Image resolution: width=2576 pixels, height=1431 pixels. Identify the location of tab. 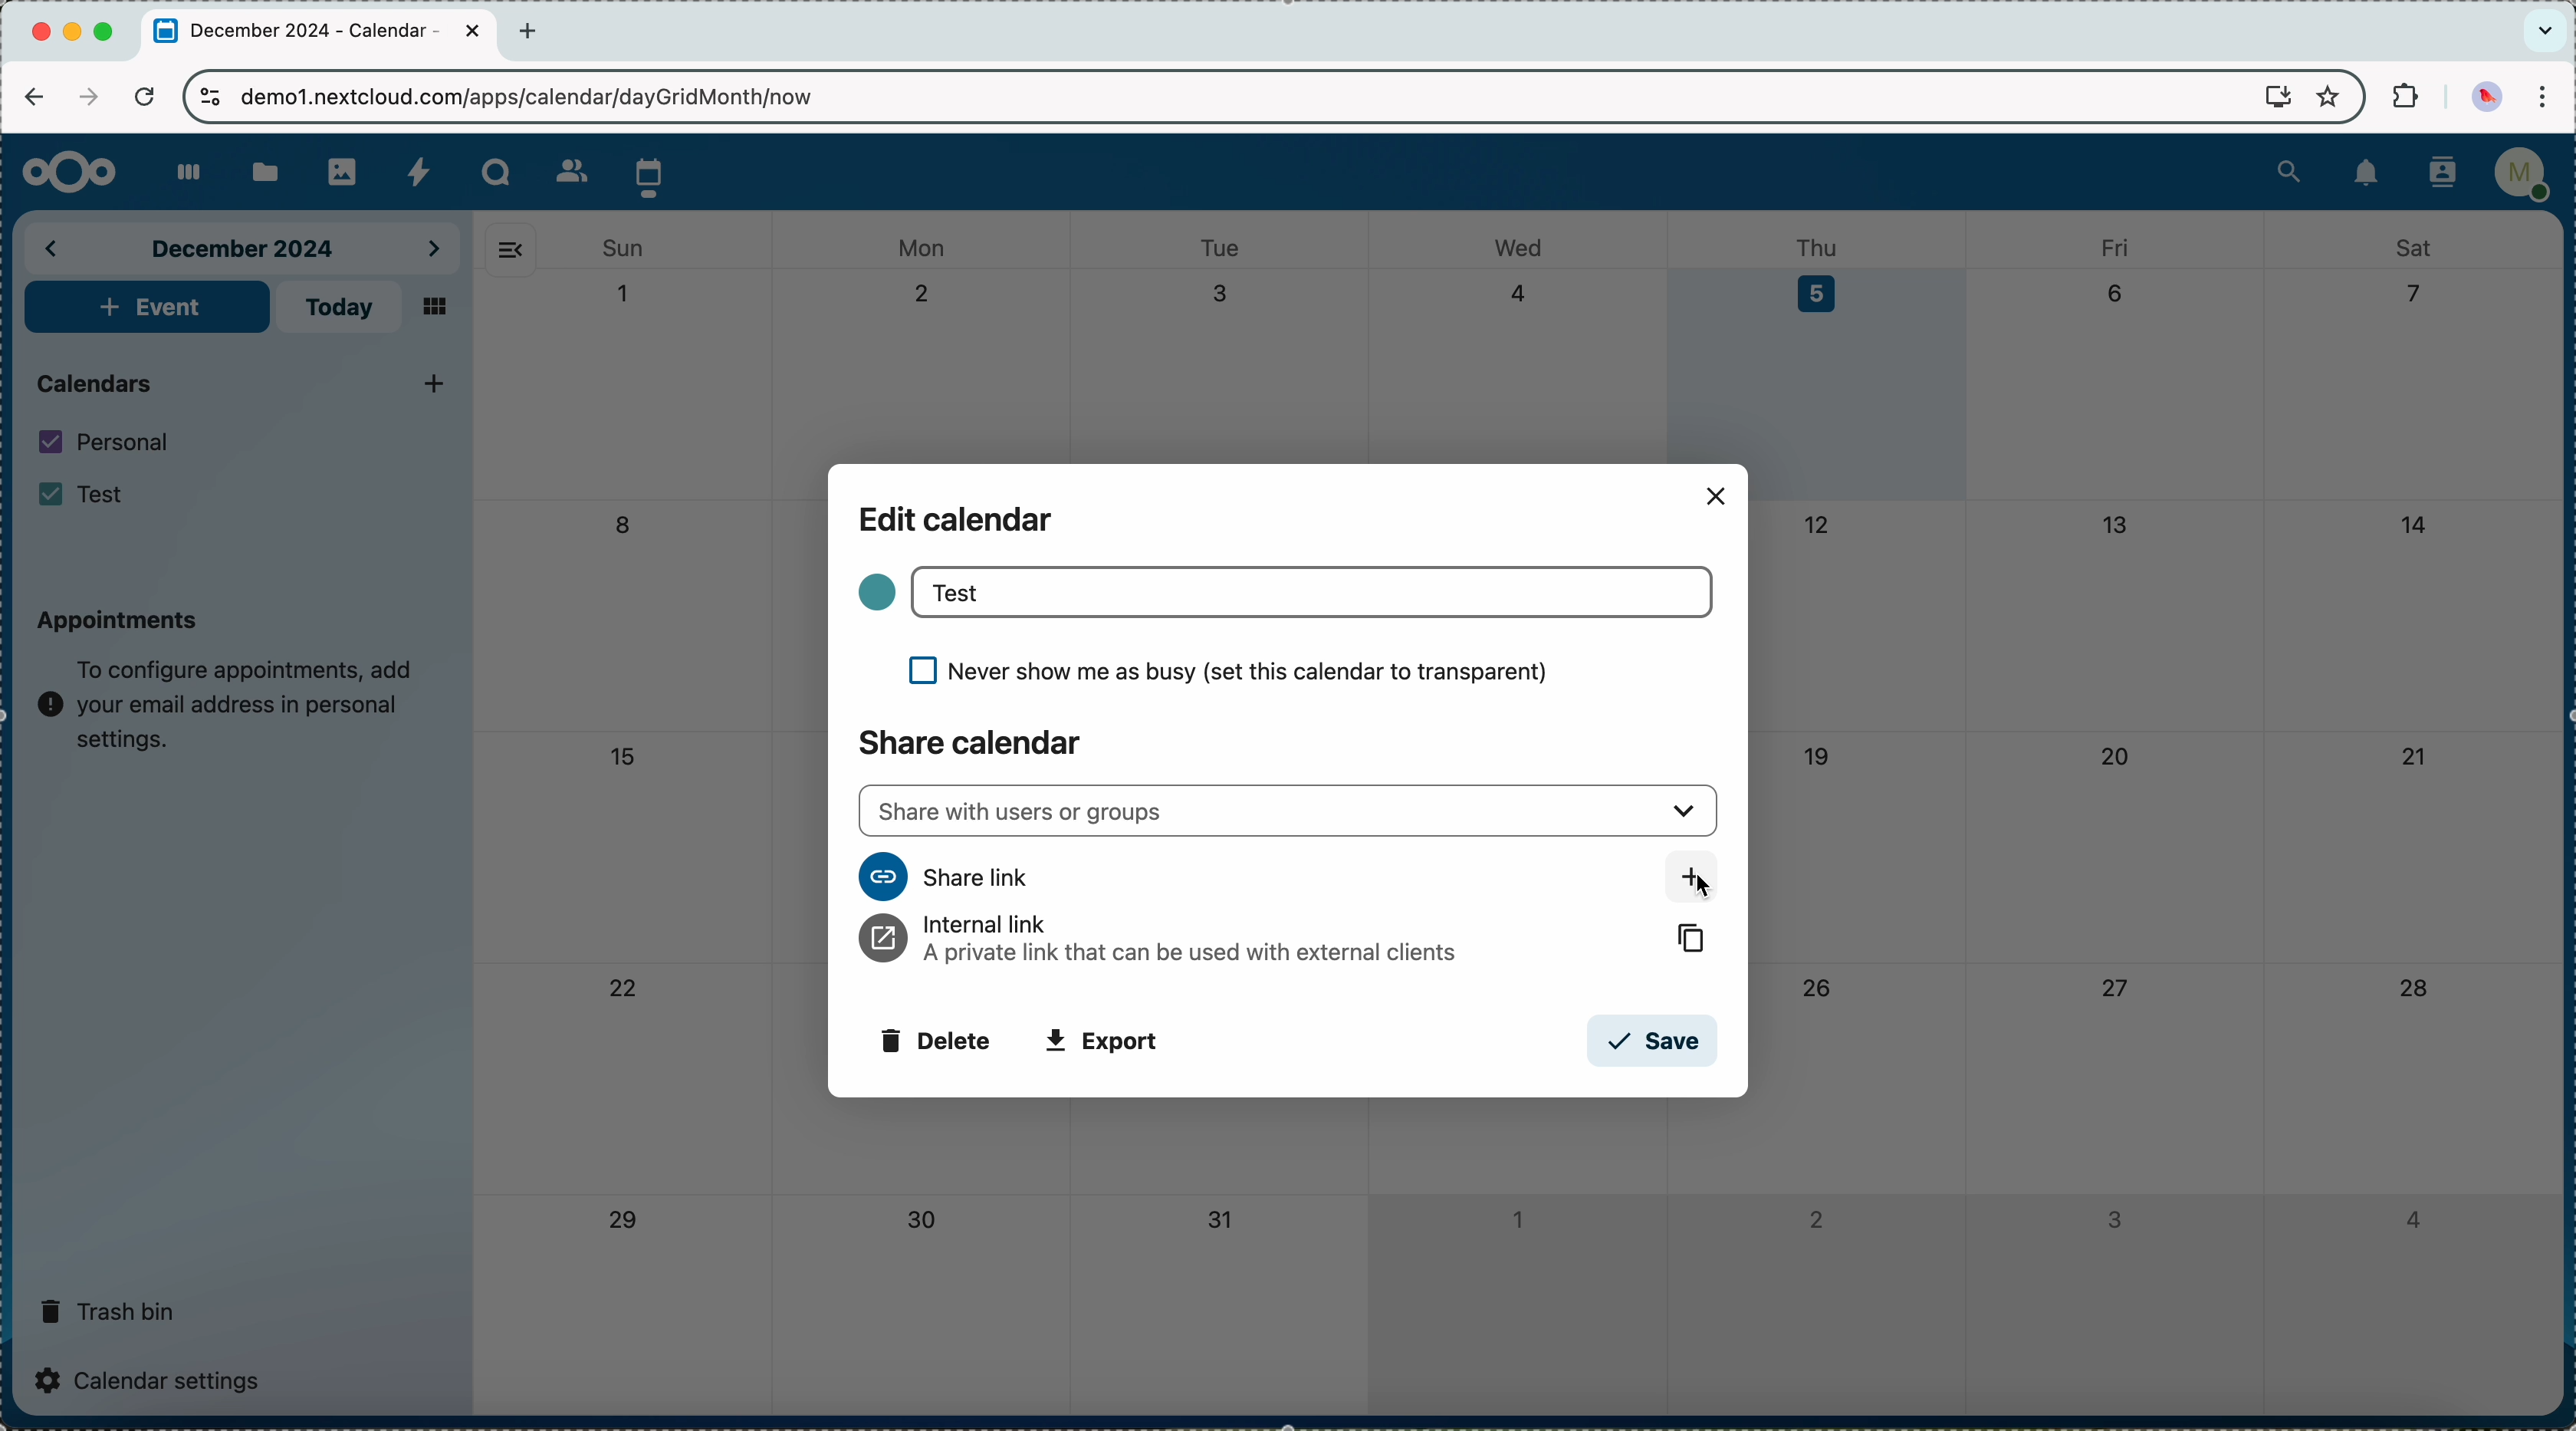
(320, 33).